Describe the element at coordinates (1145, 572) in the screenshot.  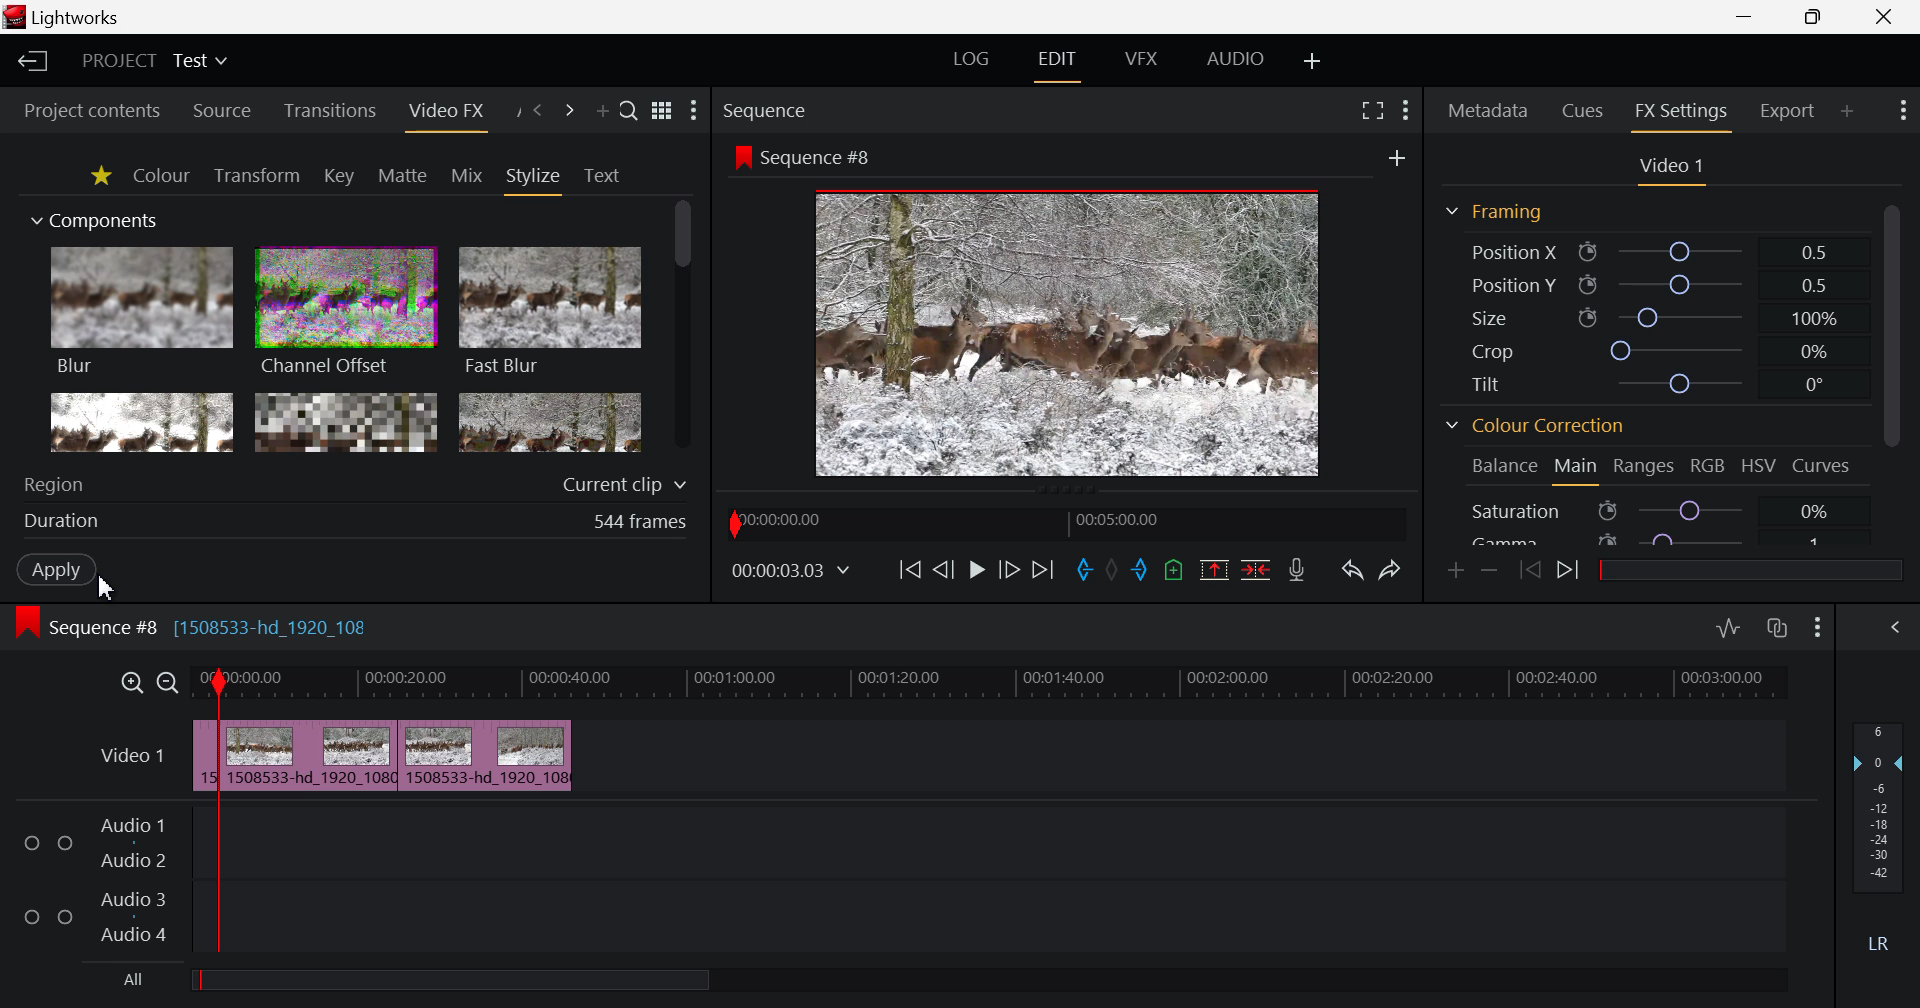
I see `Mark Out` at that location.